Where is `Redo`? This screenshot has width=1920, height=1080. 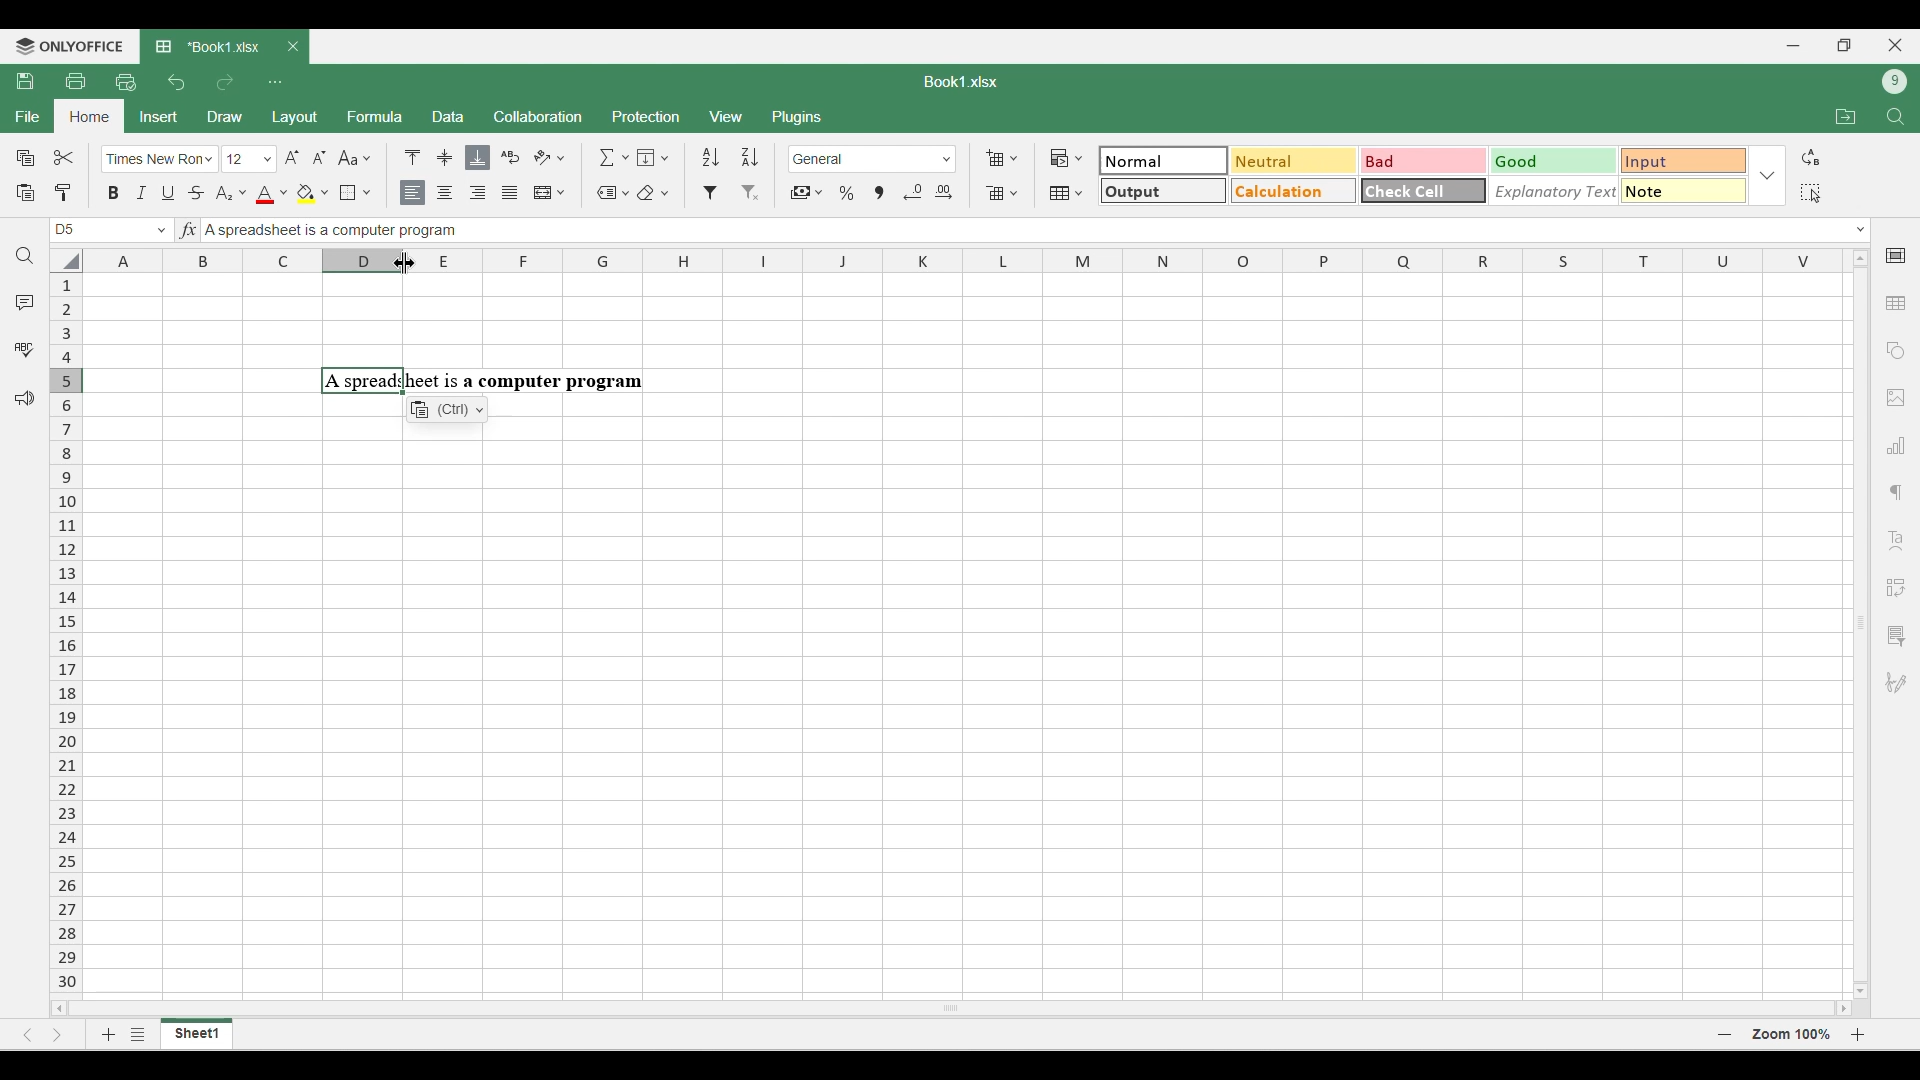
Redo is located at coordinates (224, 82).